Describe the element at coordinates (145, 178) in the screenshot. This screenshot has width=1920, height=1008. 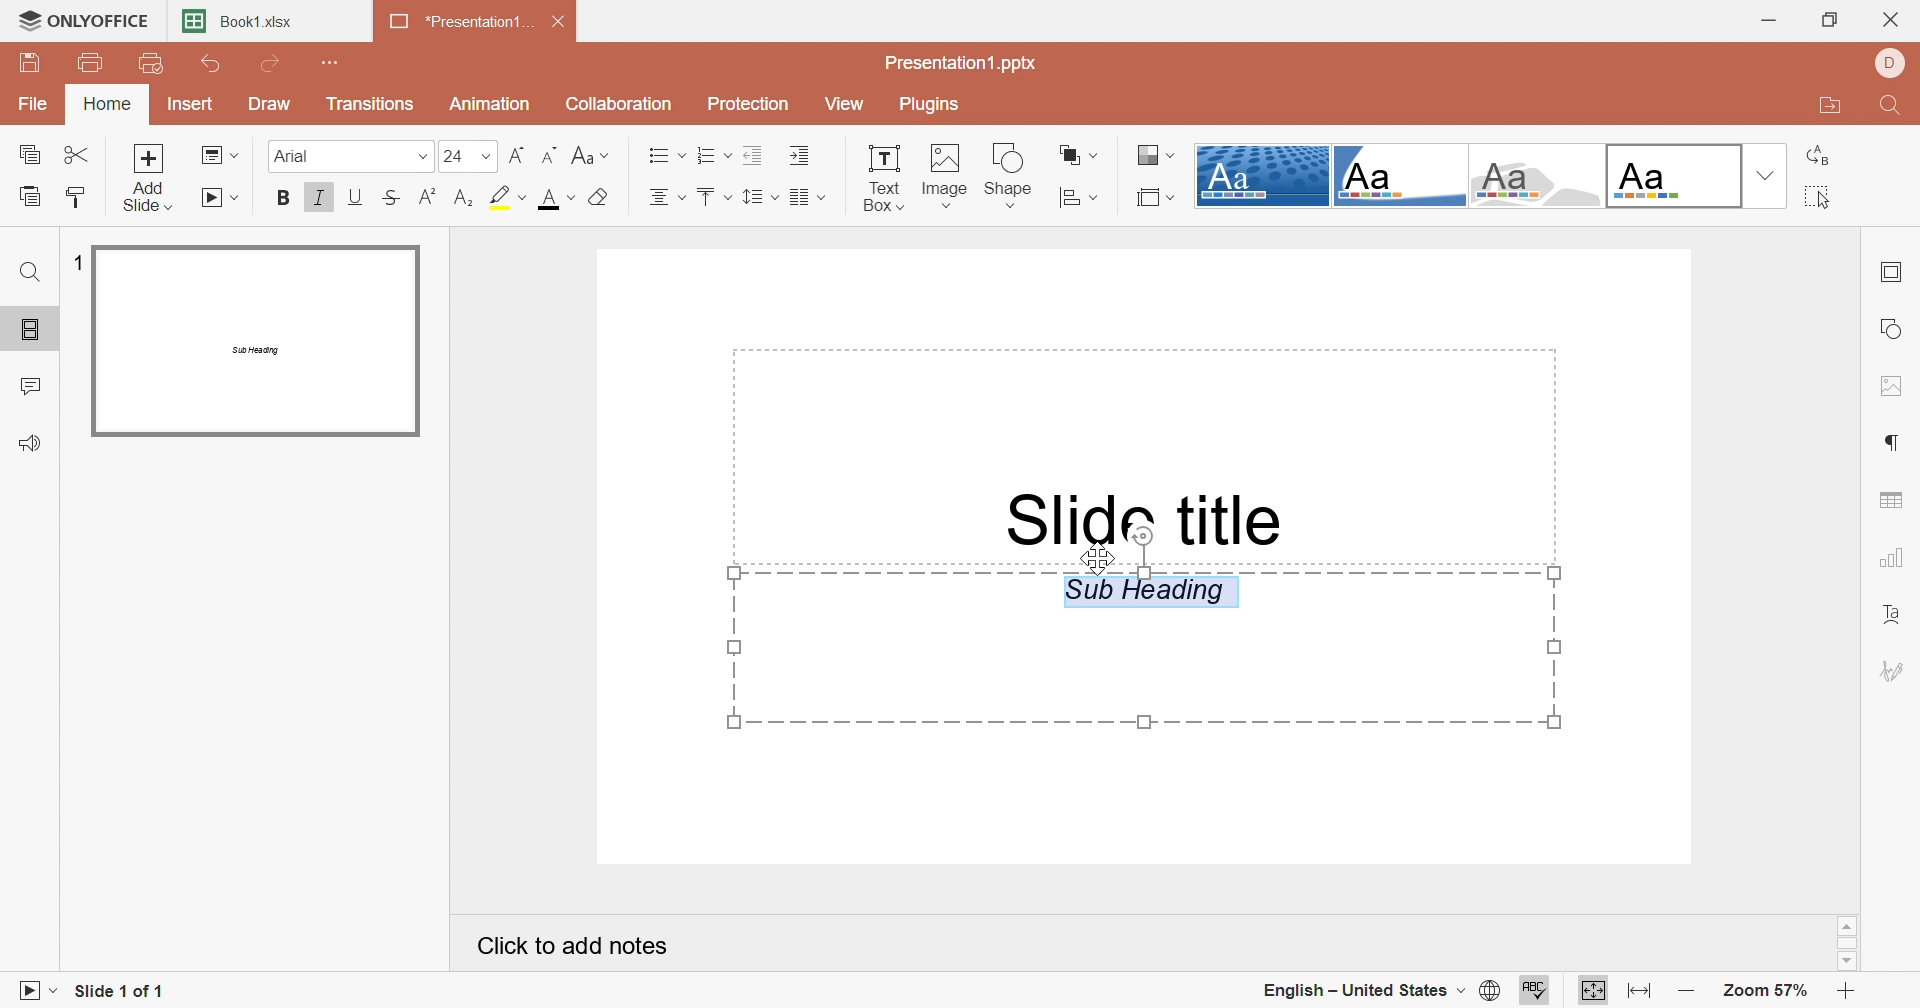
I see `Add slide` at that location.